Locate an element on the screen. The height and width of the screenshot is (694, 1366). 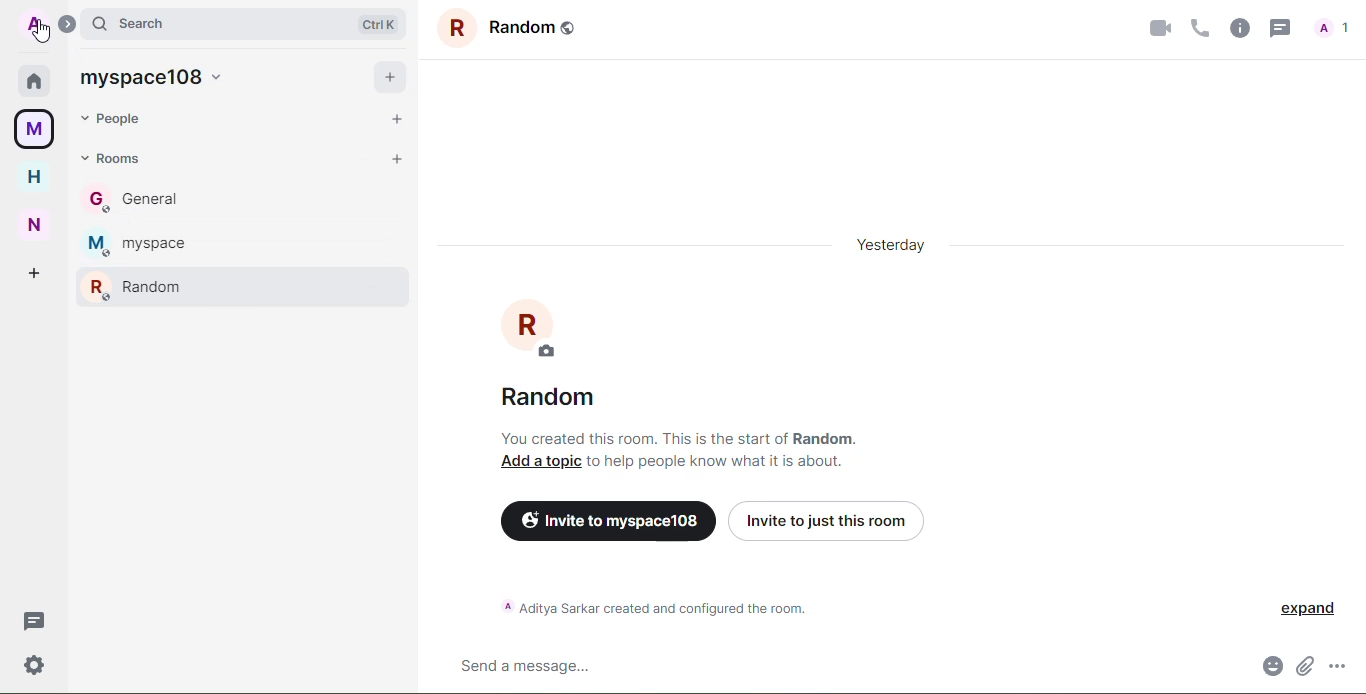
profile pic is located at coordinates (536, 329).